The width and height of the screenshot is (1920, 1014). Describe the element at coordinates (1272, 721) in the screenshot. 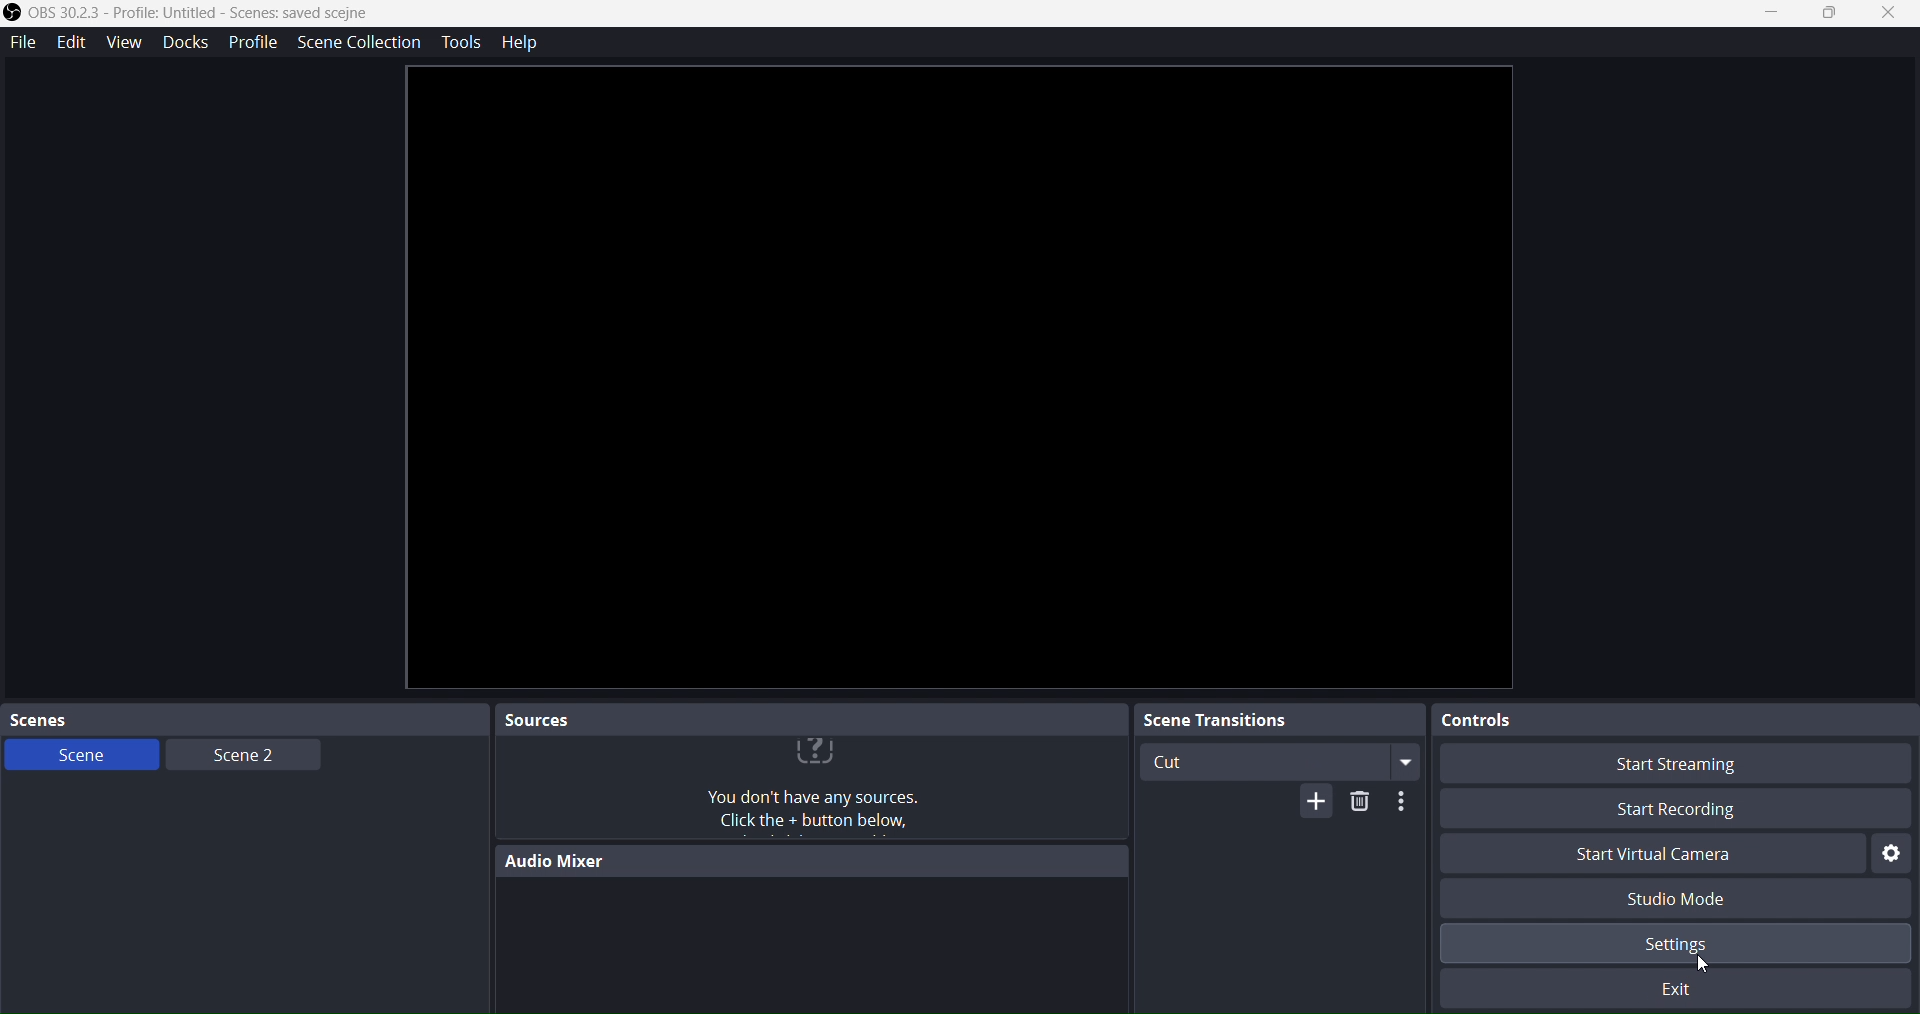

I see `Scene Transitions` at that location.